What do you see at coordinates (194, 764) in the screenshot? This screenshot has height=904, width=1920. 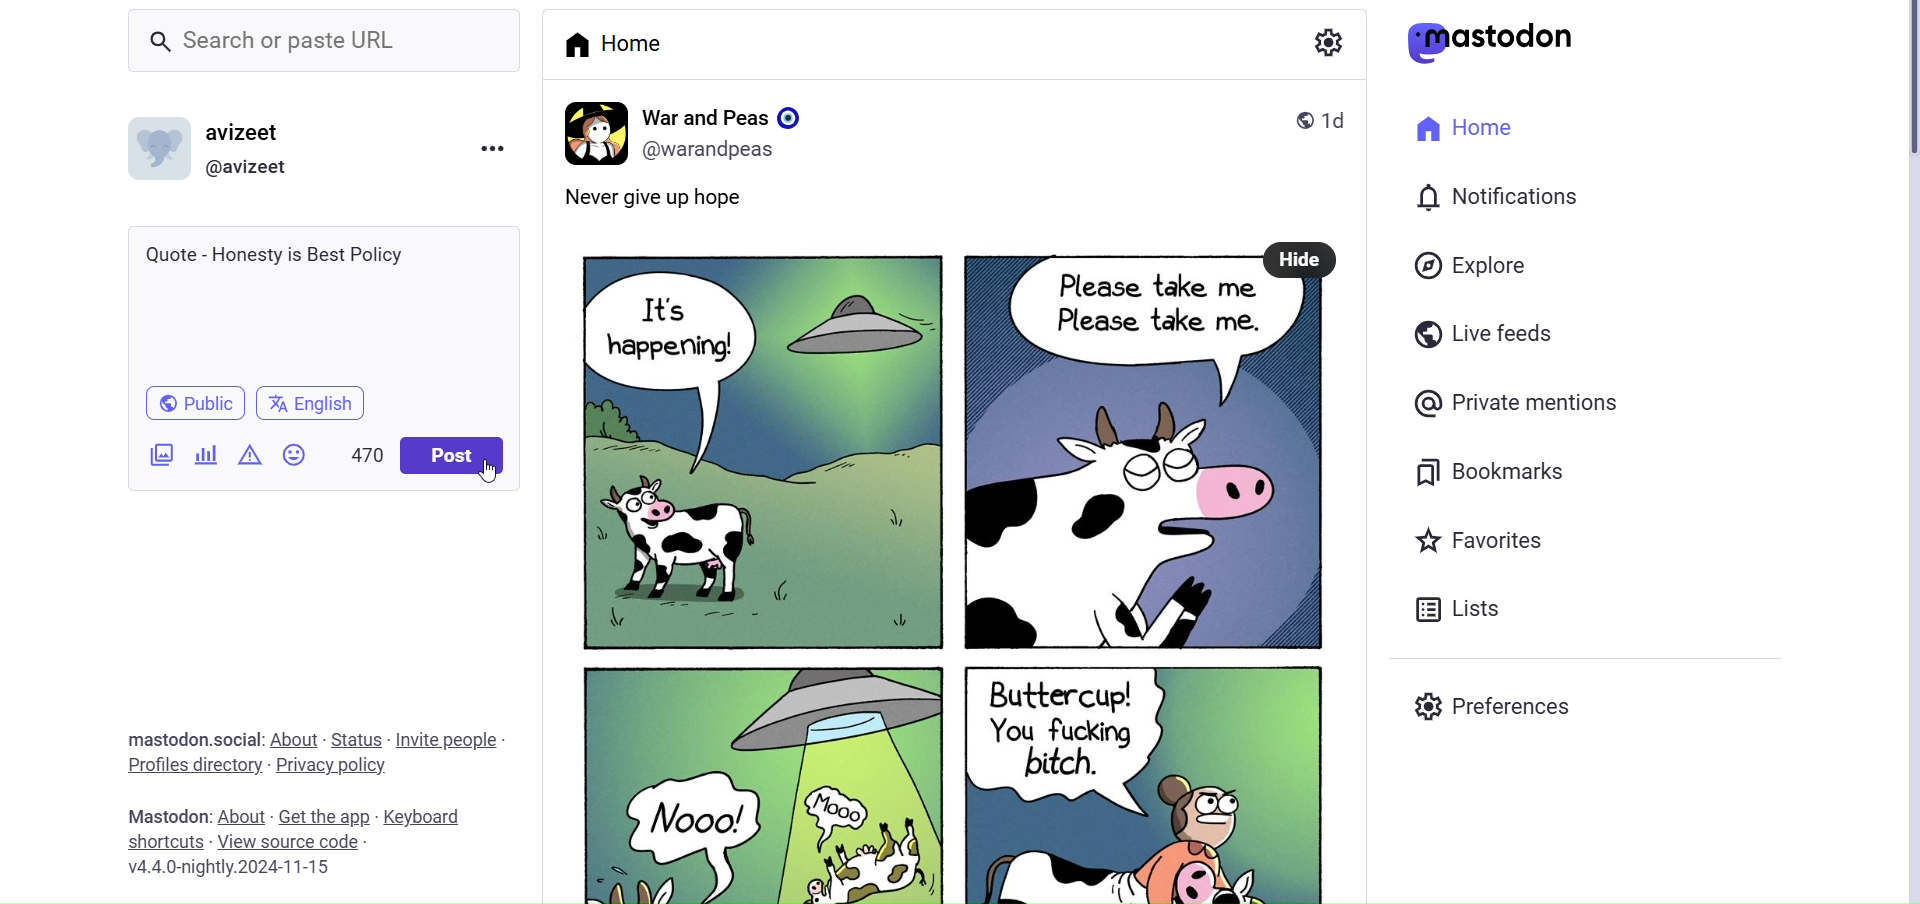 I see `profiles directory` at bounding box center [194, 764].